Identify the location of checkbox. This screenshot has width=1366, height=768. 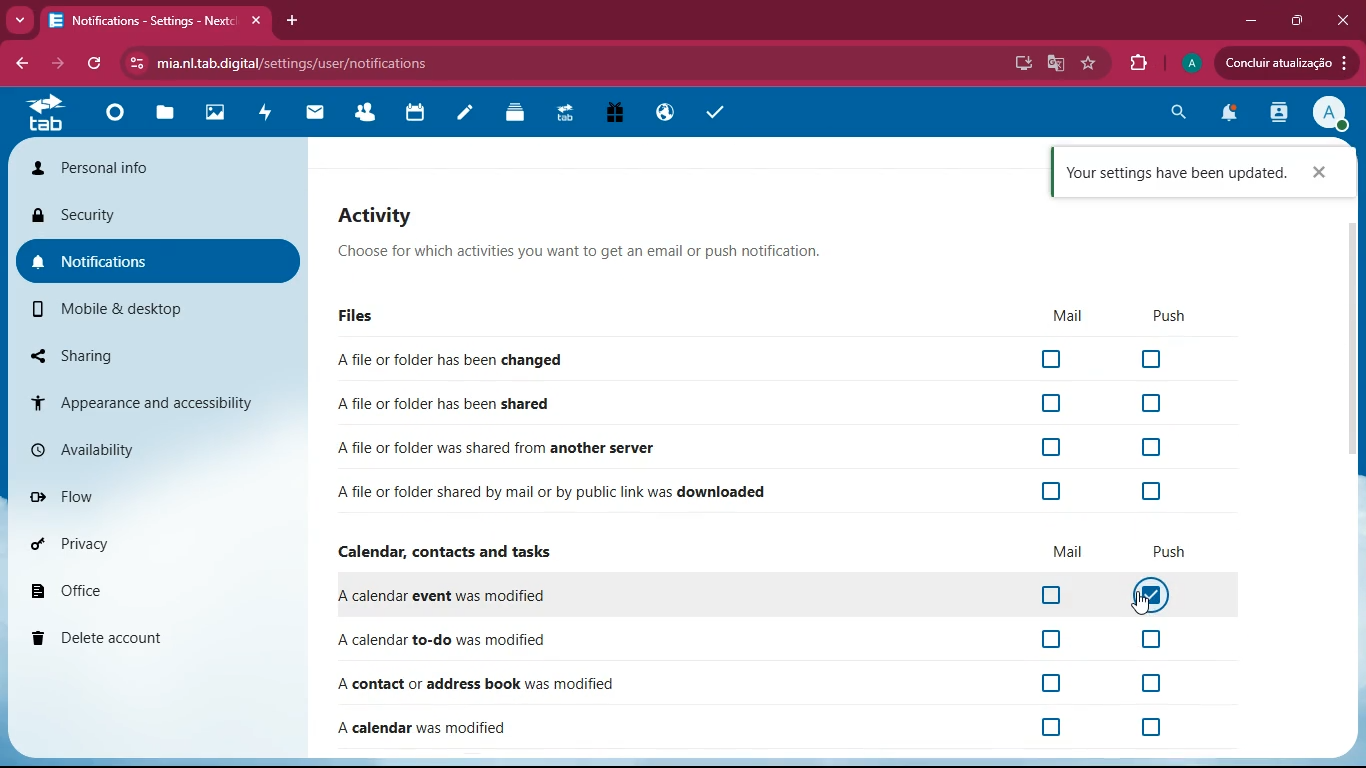
(1151, 403).